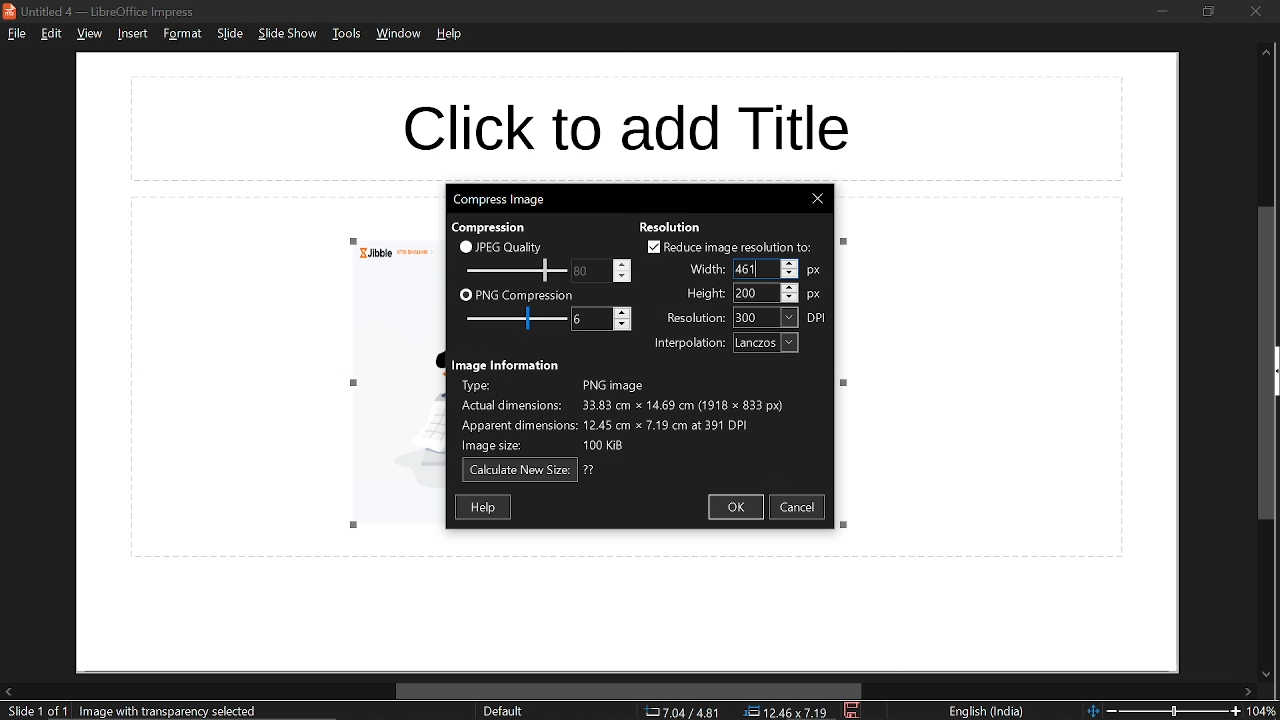  What do you see at coordinates (625, 690) in the screenshot?
I see `horizontal scrollbar` at bounding box center [625, 690].